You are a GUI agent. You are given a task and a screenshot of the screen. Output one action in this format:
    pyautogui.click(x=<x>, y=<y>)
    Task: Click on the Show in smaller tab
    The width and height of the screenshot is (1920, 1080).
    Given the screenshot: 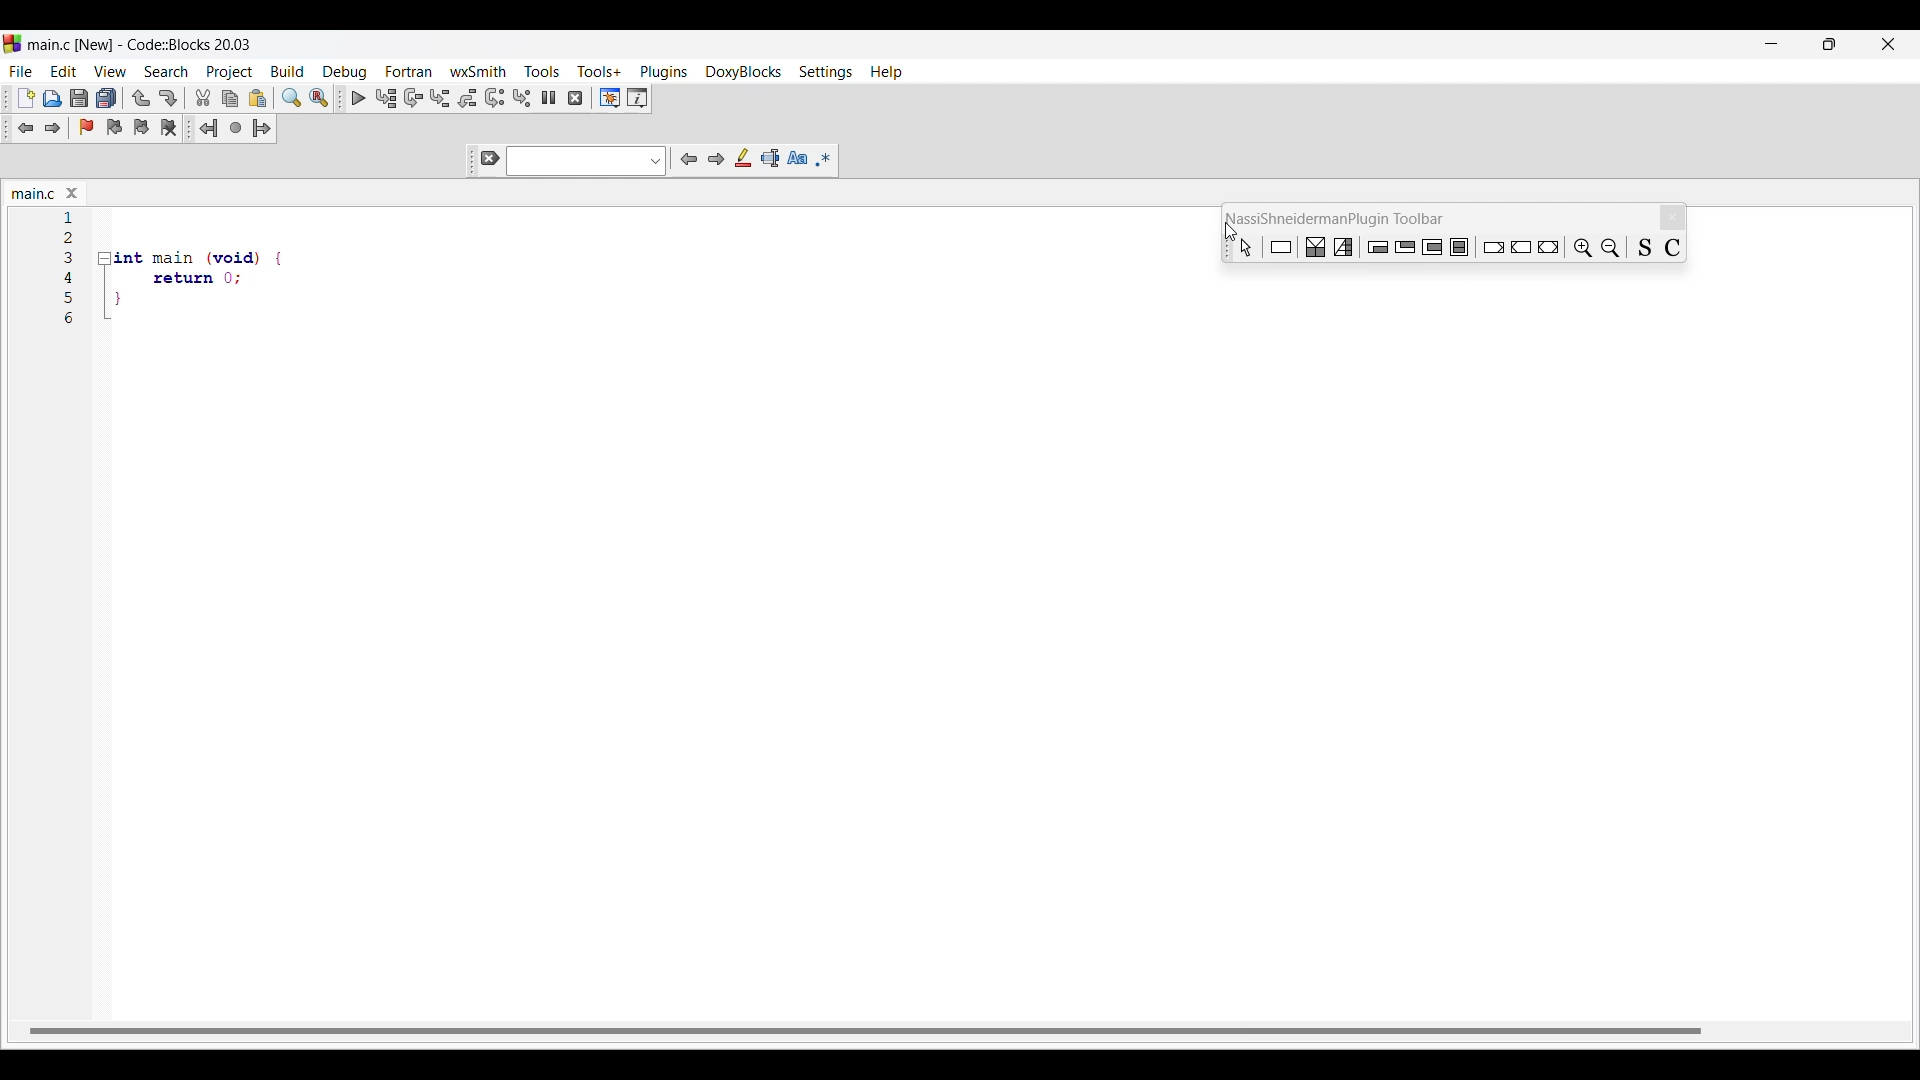 What is the action you would take?
    pyautogui.click(x=1829, y=44)
    